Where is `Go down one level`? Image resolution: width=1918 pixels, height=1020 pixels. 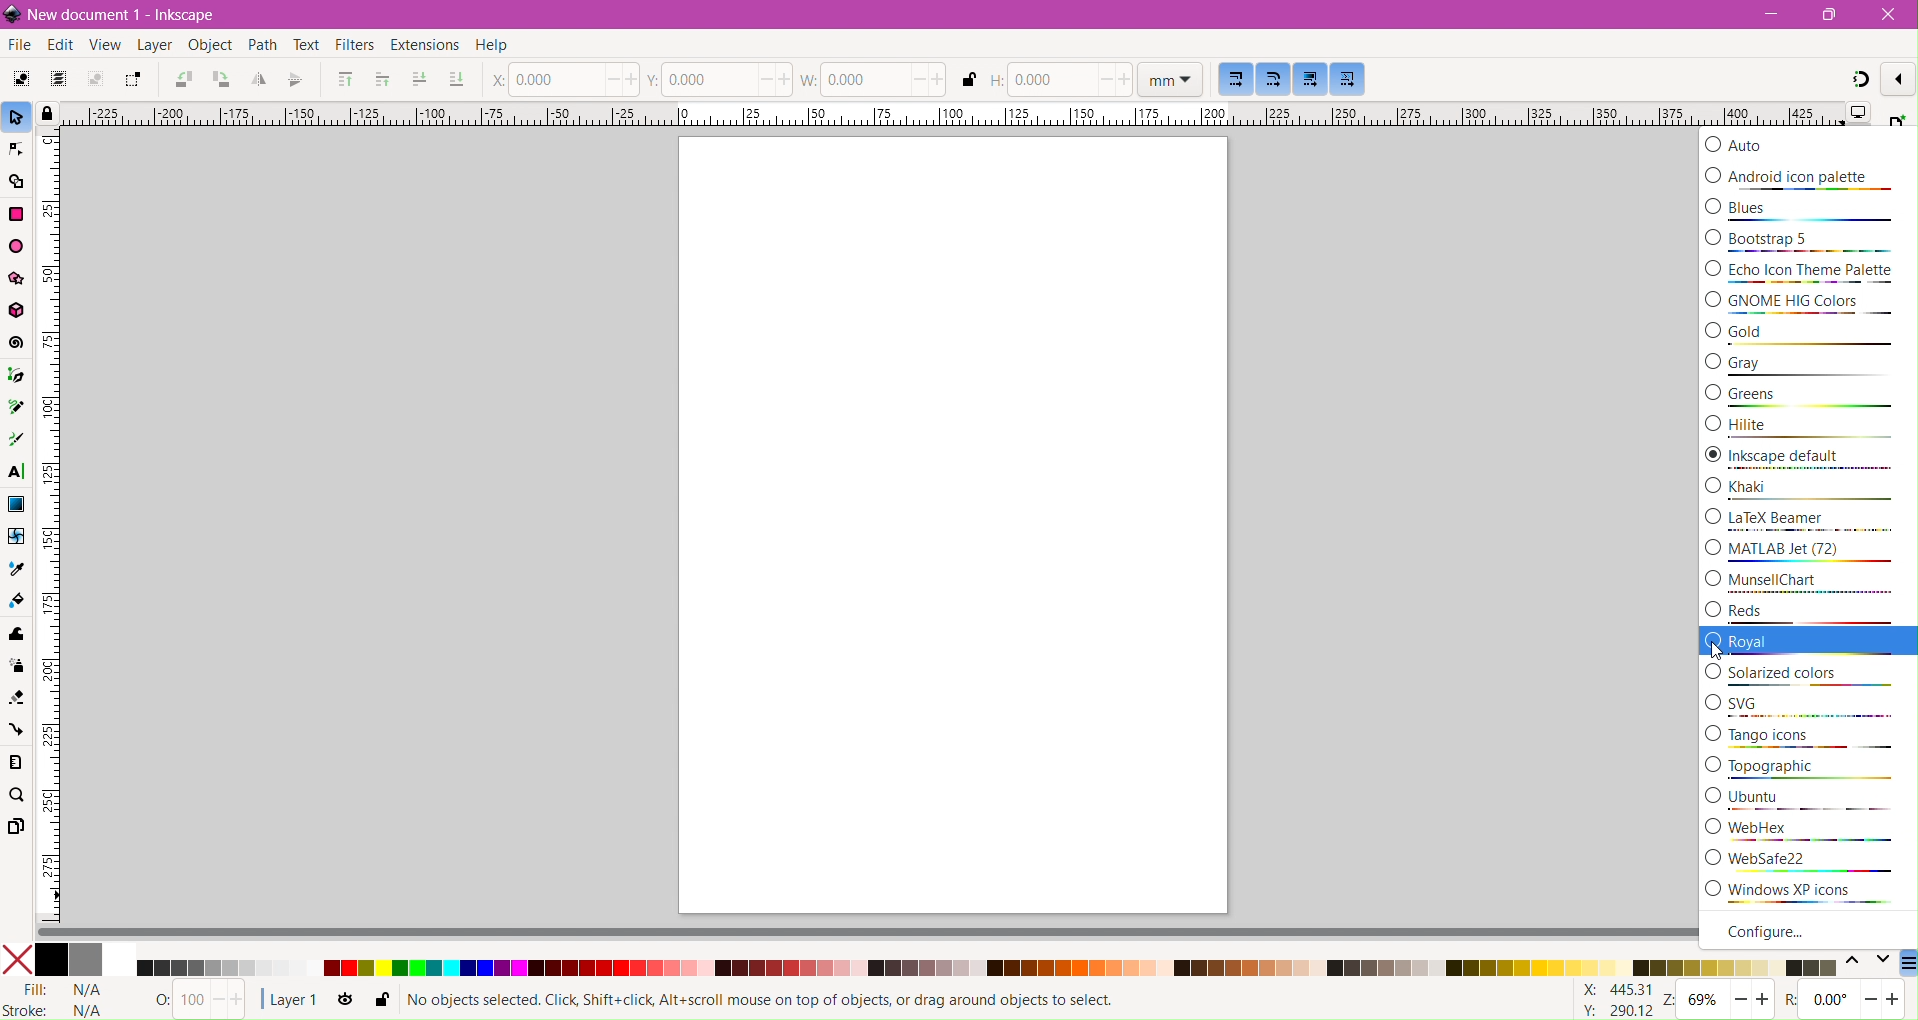
Go down one level is located at coordinates (1882, 964).